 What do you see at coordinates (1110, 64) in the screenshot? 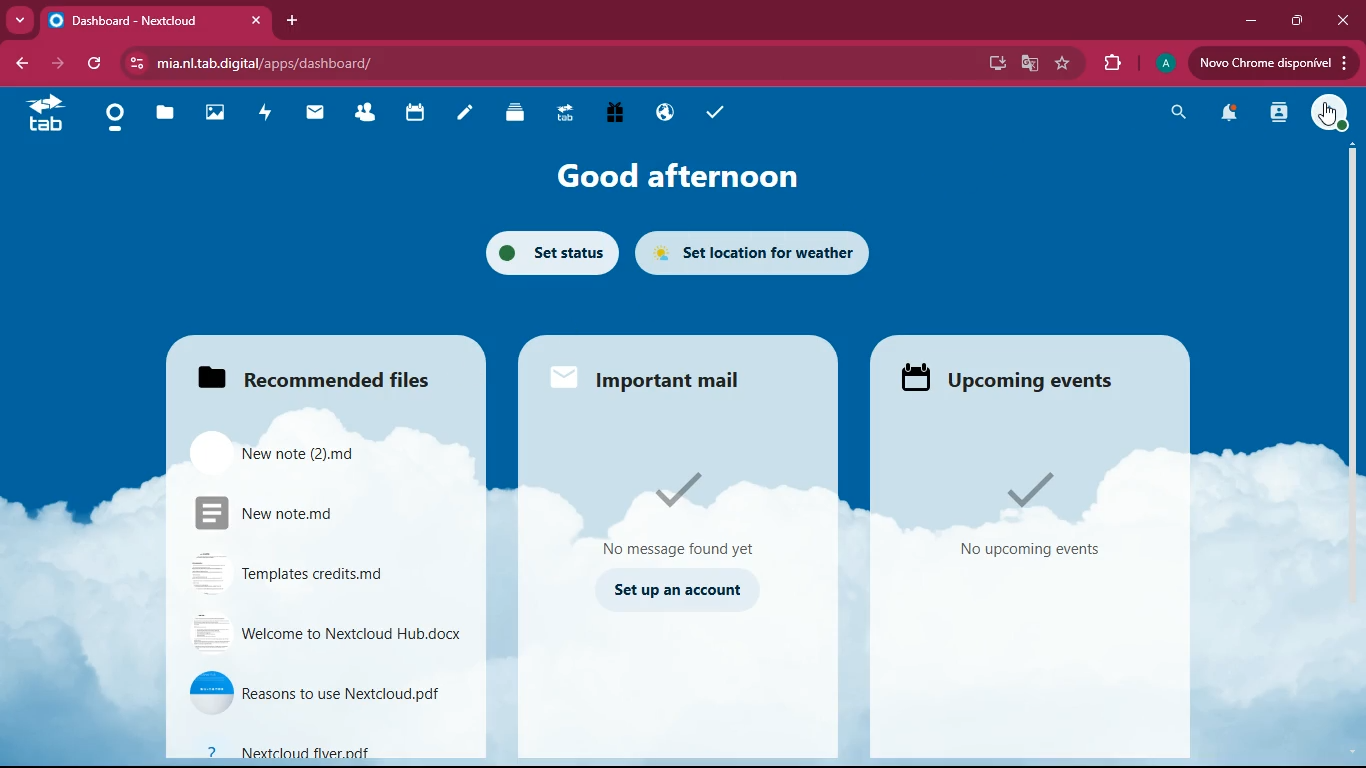
I see `extensions` at bounding box center [1110, 64].